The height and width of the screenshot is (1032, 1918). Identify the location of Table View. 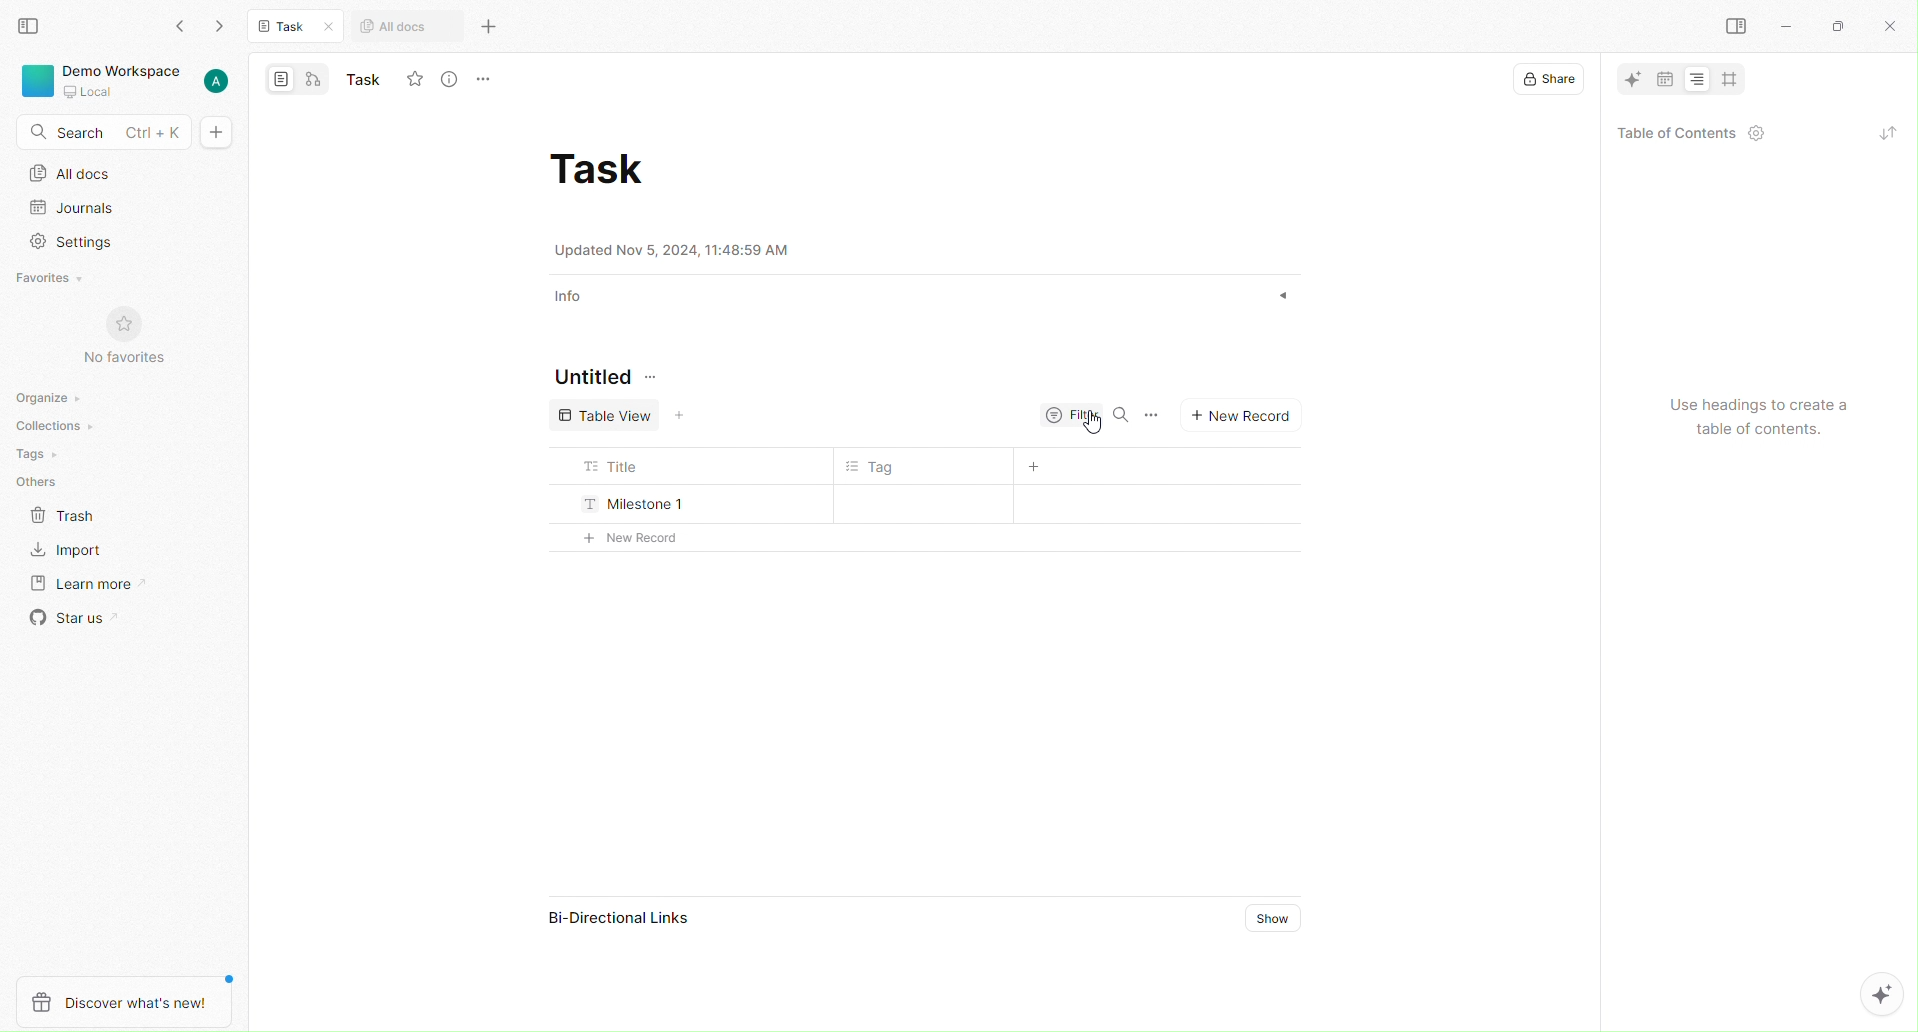
(621, 417).